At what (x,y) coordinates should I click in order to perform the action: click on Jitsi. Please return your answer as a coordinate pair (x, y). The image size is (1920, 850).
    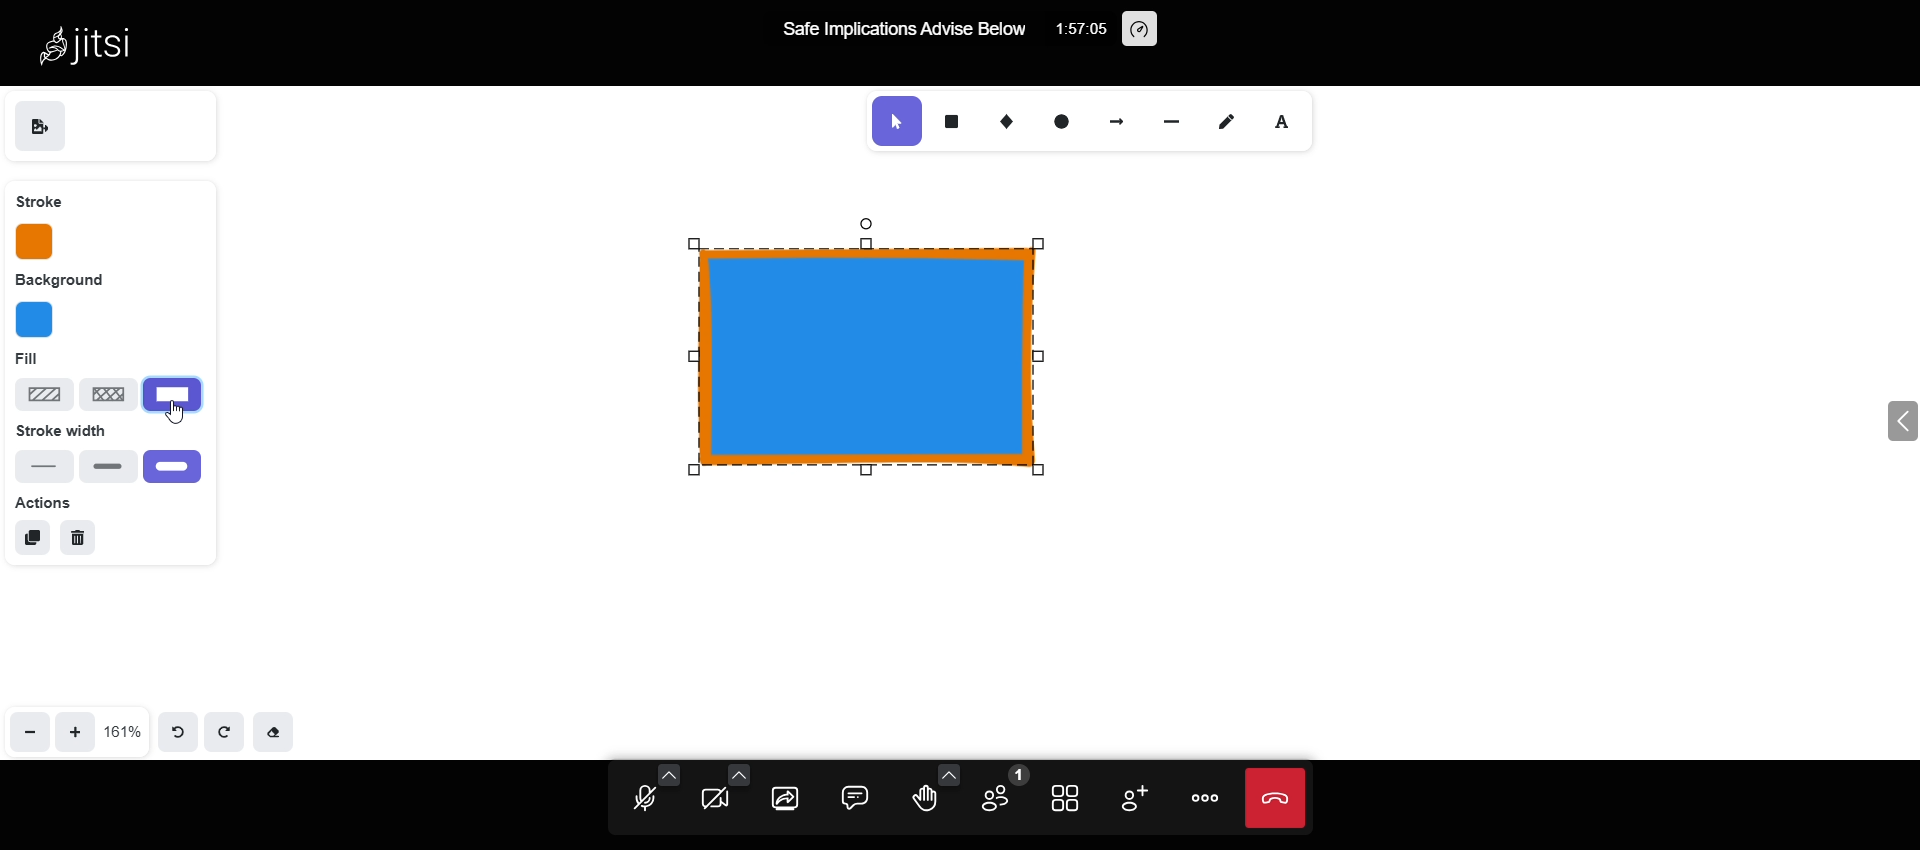
    Looking at the image, I should click on (108, 42).